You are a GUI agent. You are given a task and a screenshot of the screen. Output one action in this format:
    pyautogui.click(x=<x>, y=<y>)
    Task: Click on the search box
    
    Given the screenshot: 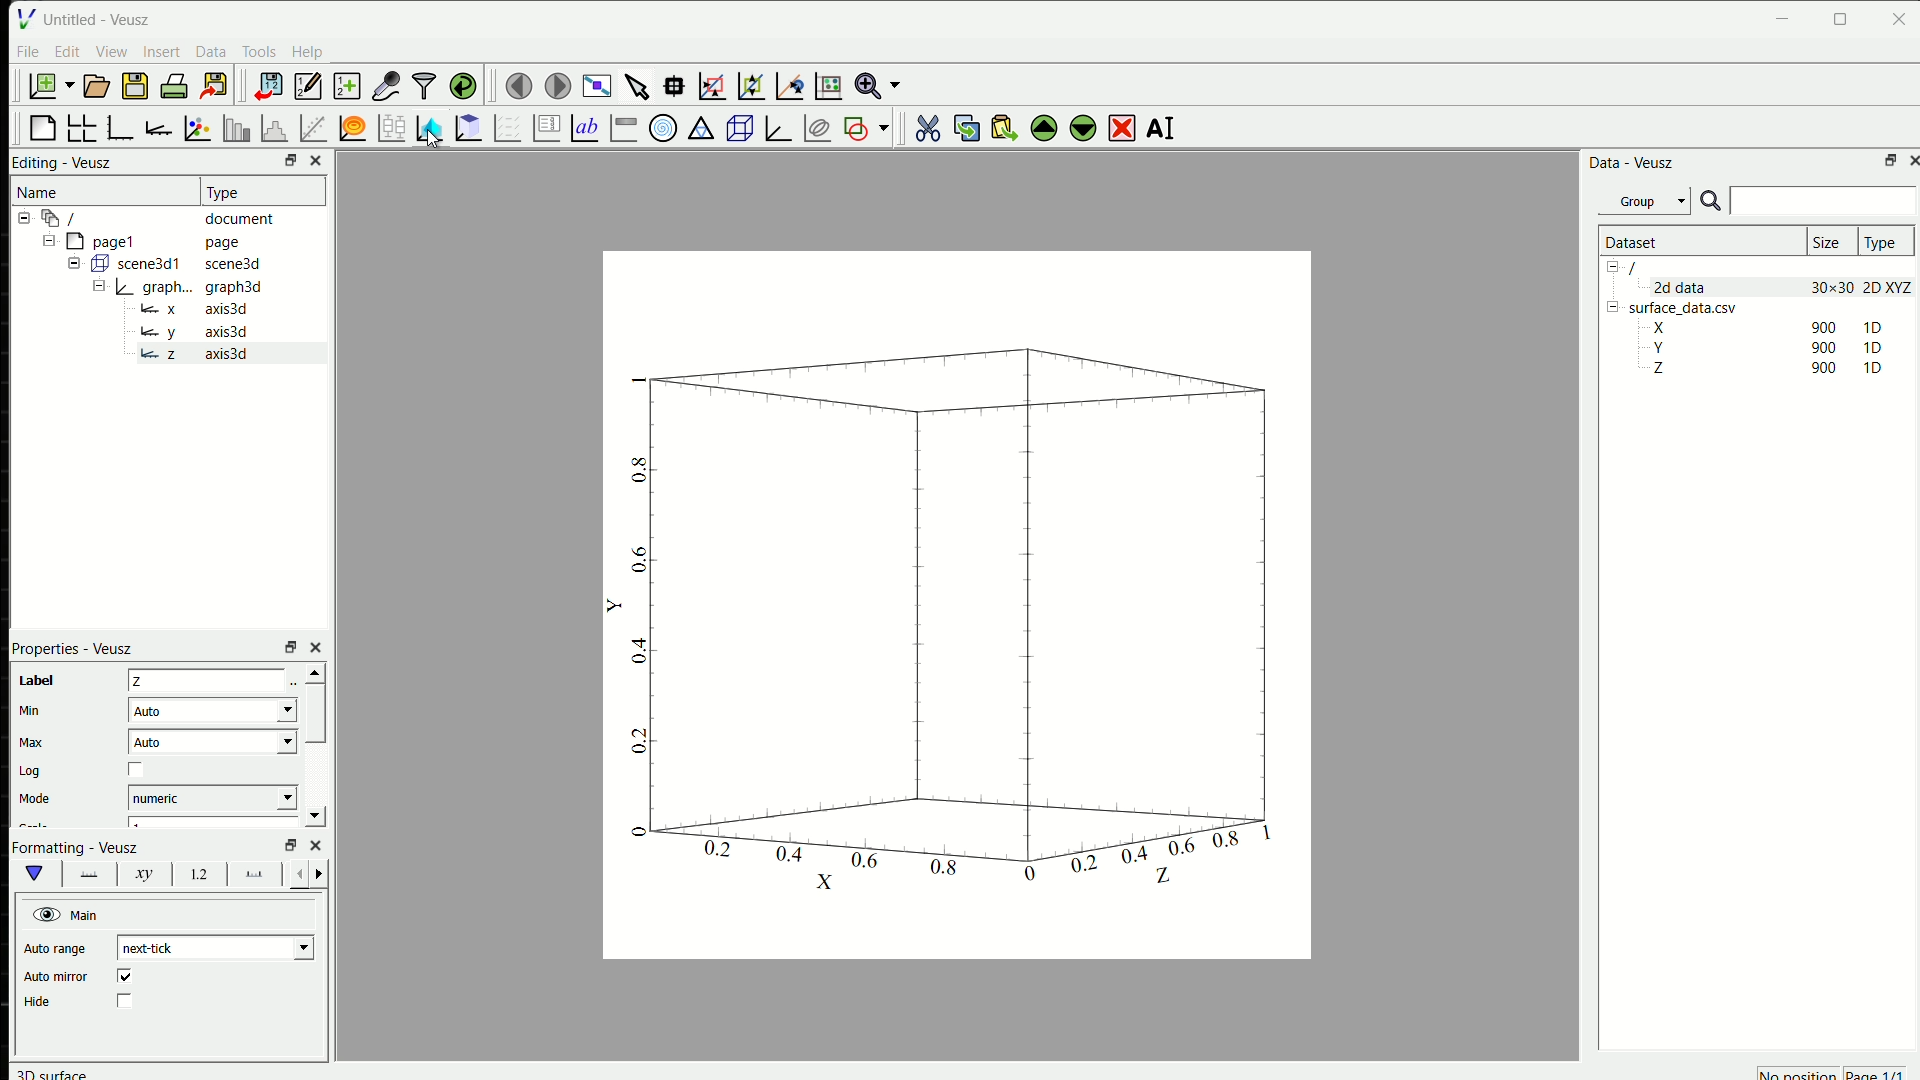 What is the action you would take?
    pyautogui.click(x=1822, y=201)
    